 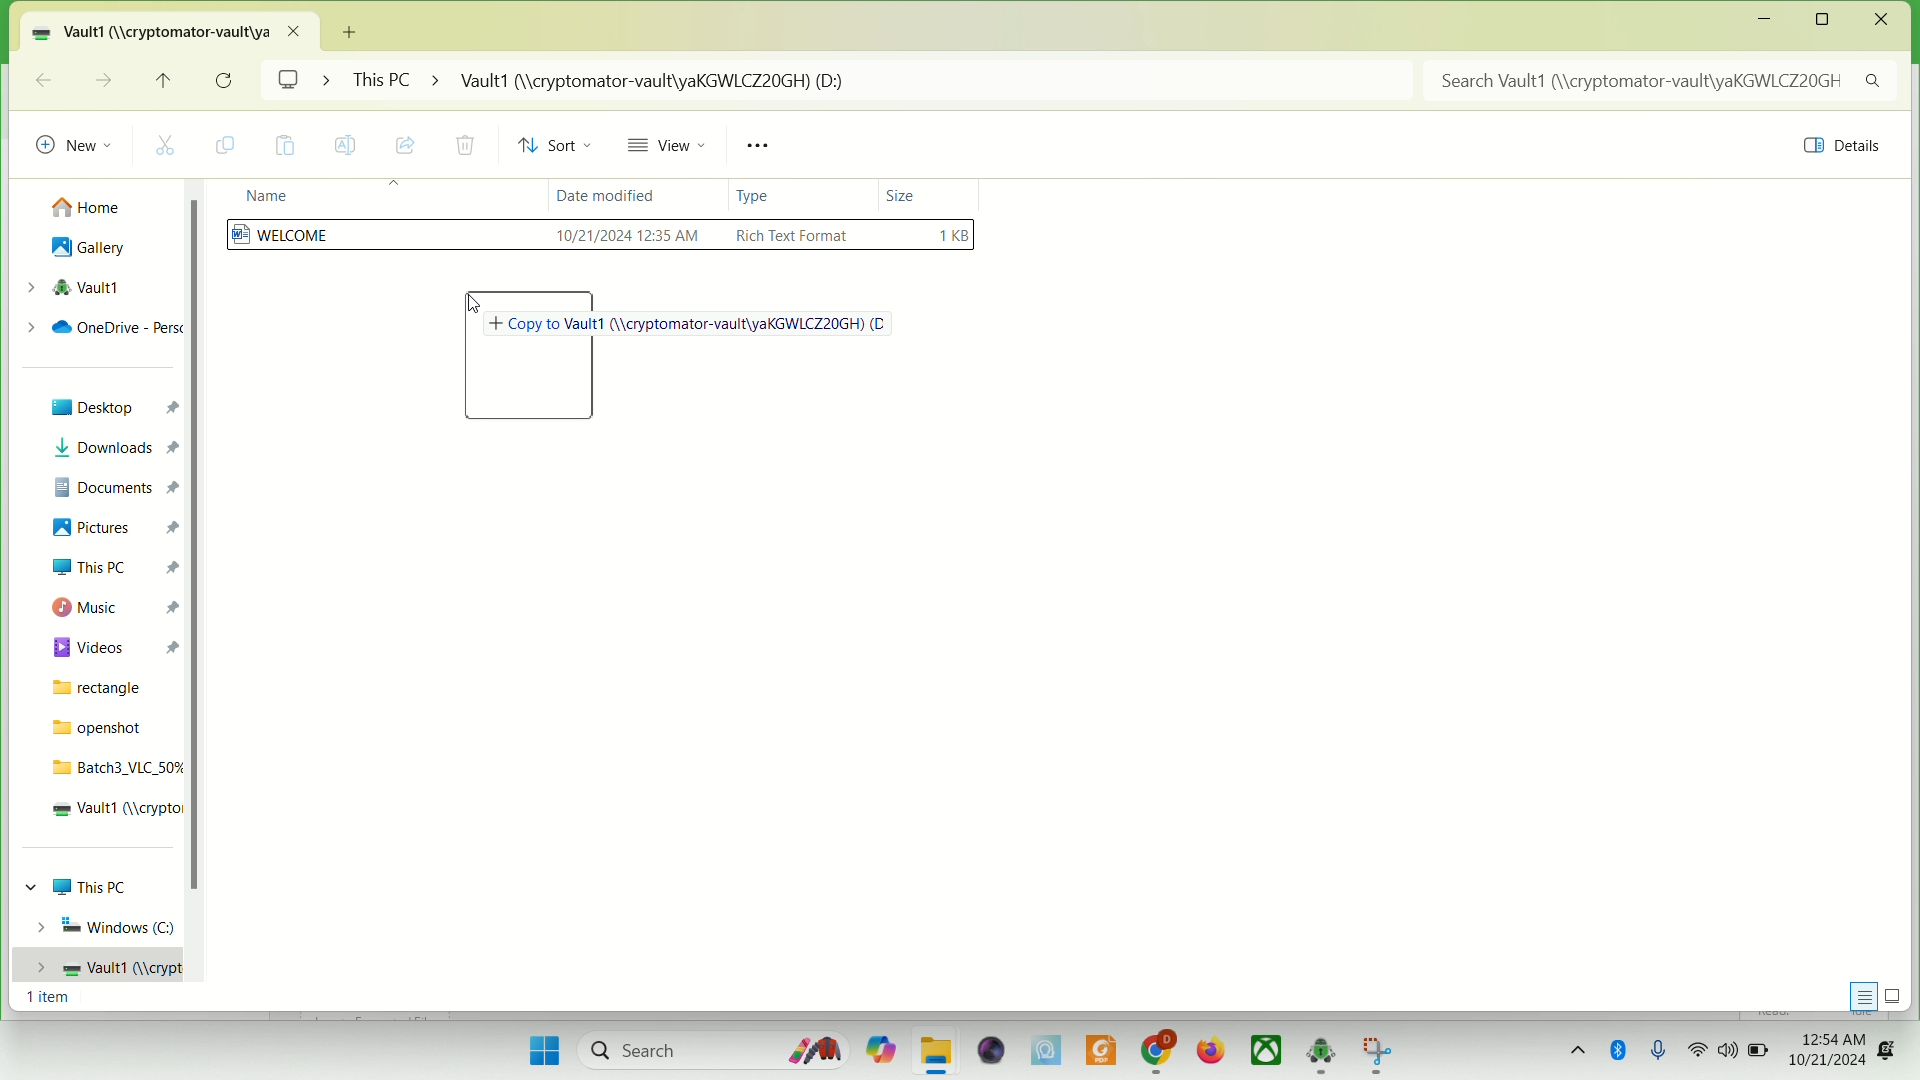 What do you see at coordinates (101, 327) in the screenshot?
I see `onedrive-personal` at bounding box center [101, 327].